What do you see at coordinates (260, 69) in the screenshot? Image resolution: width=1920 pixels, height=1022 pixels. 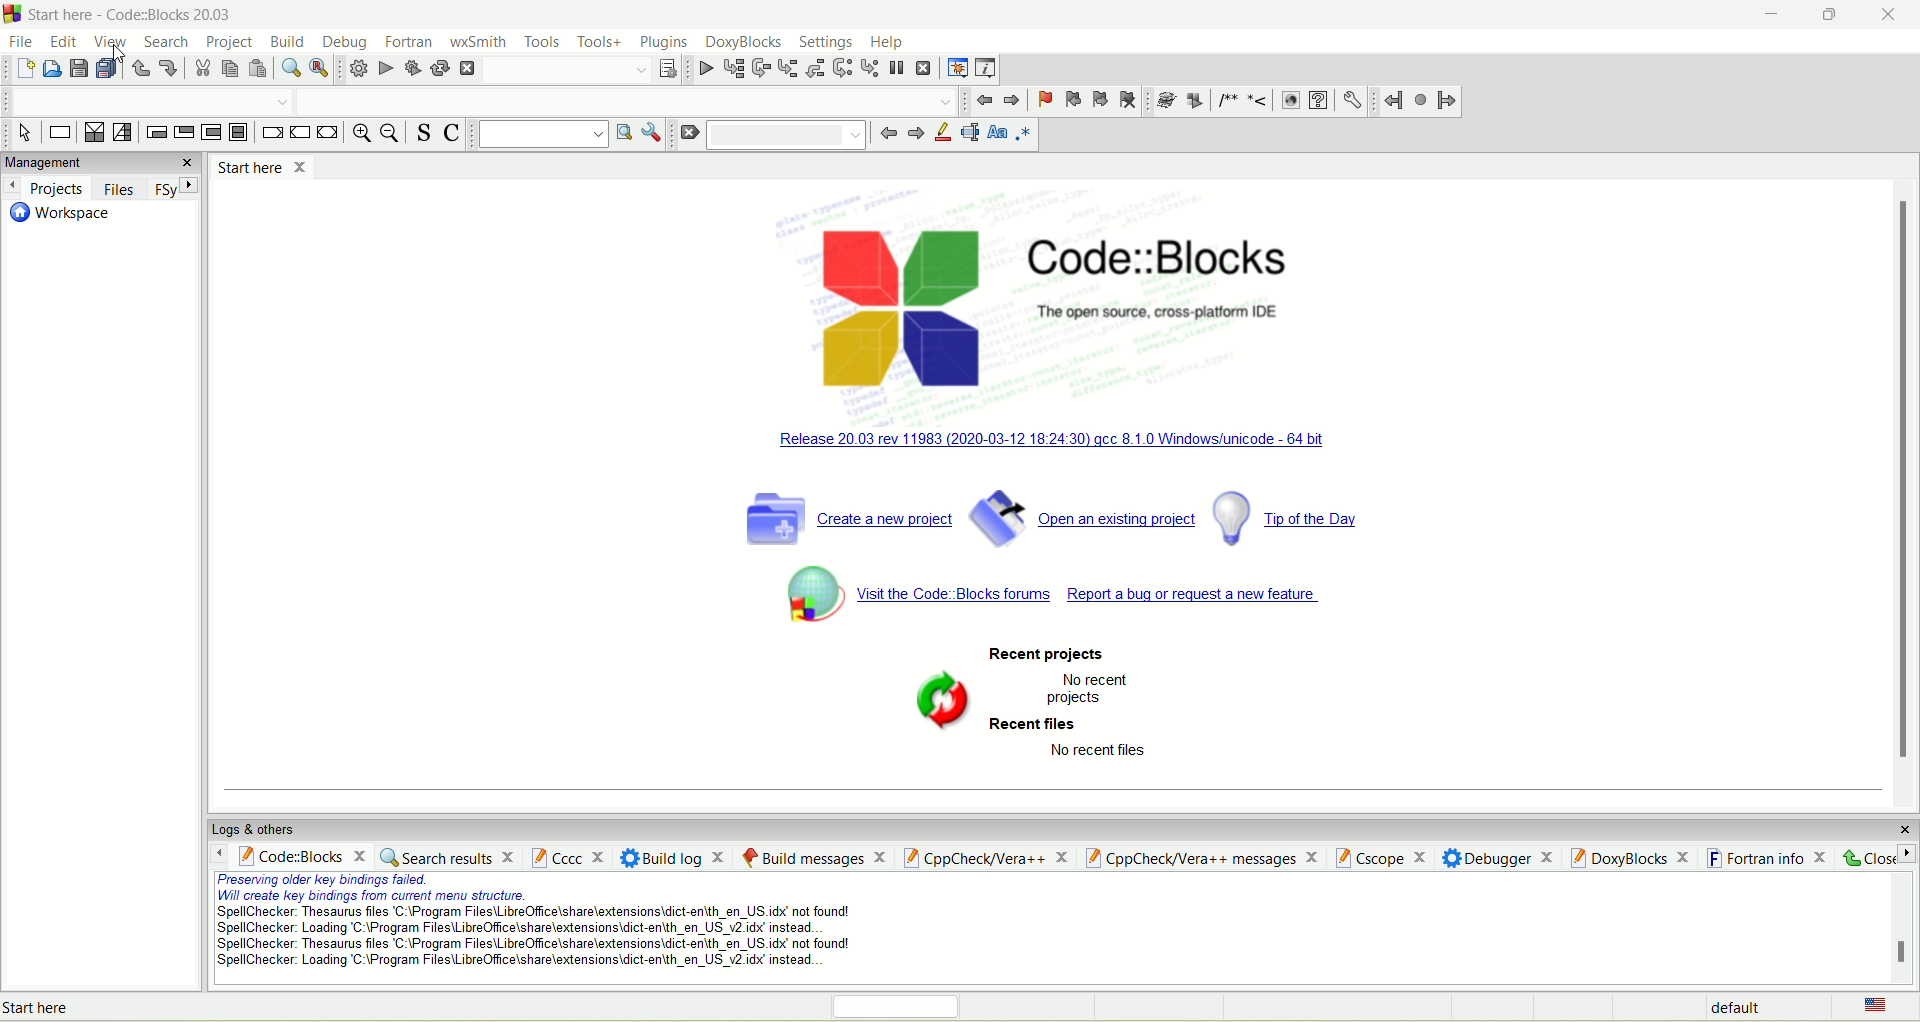 I see `paste` at bounding box center [260, 69].